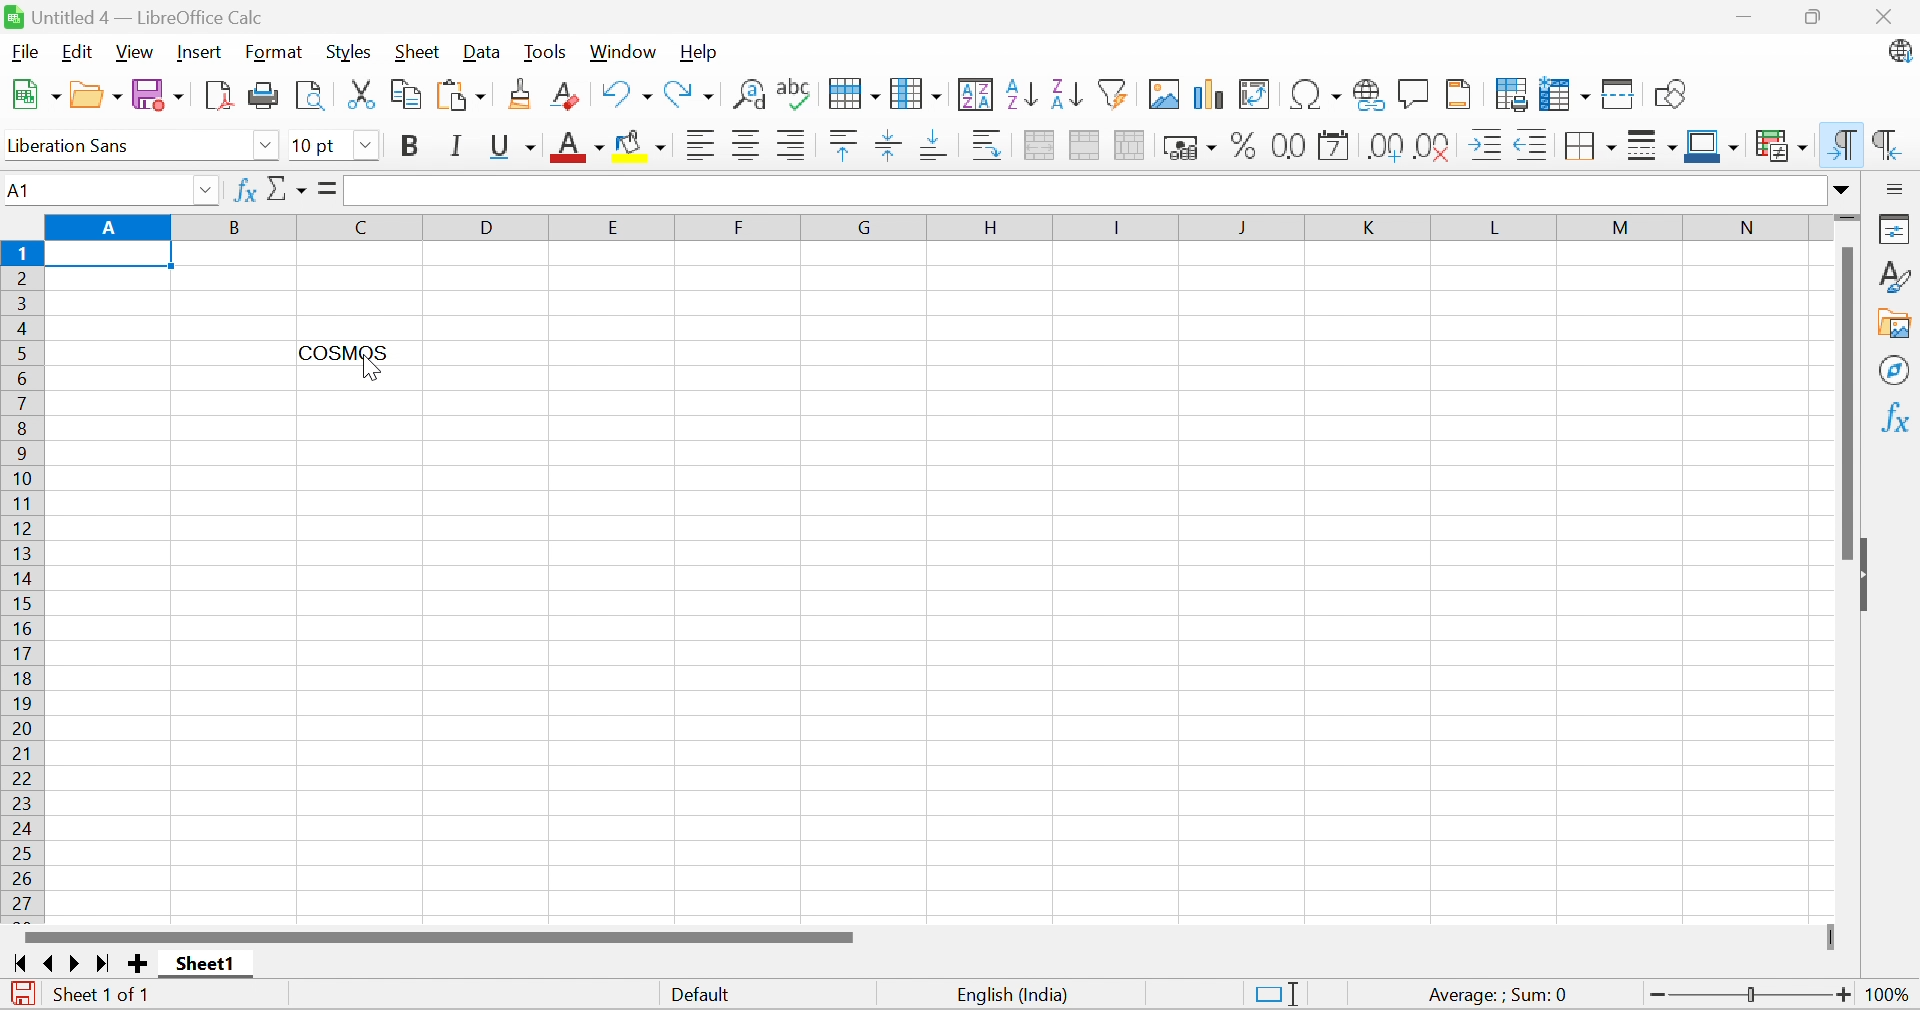 The height and width of the screenshot is (1010, 1920). Describe the element at coordinates (25, 52) in the screenshot. I see `File` at that location.